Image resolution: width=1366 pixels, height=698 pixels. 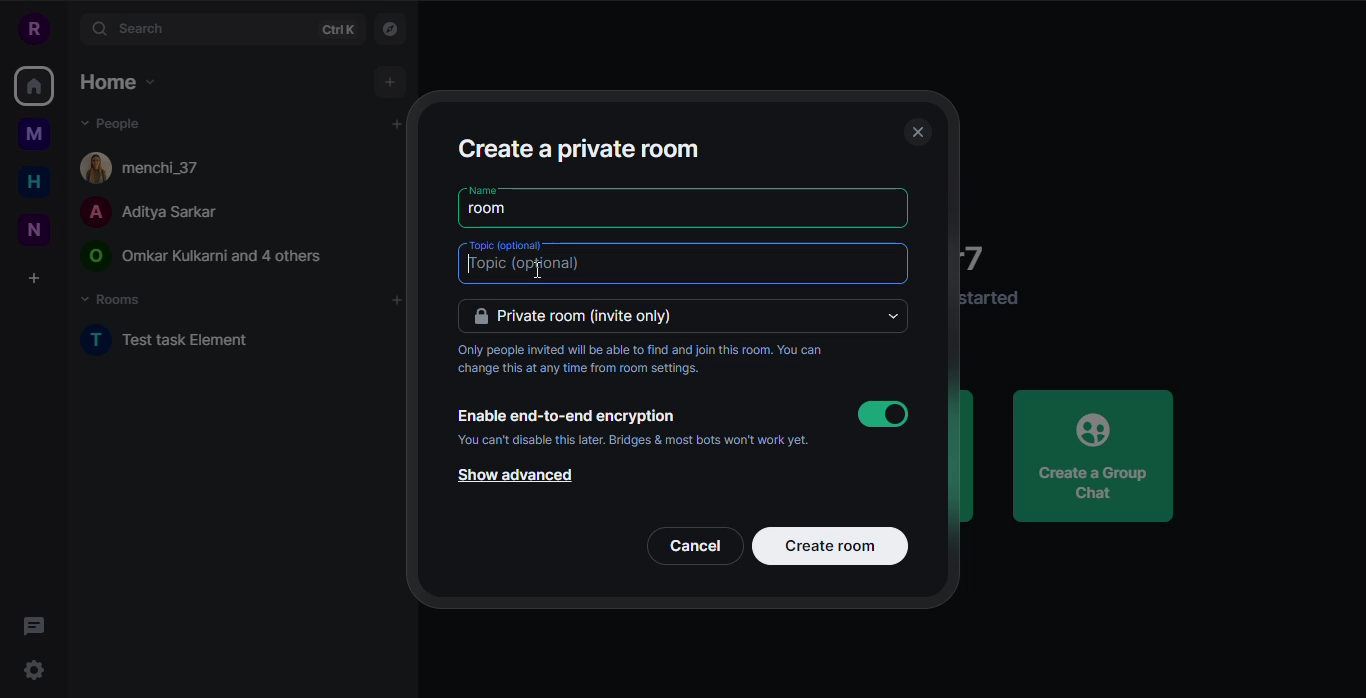 I want to click on drop down, so click(x=896, y=317).